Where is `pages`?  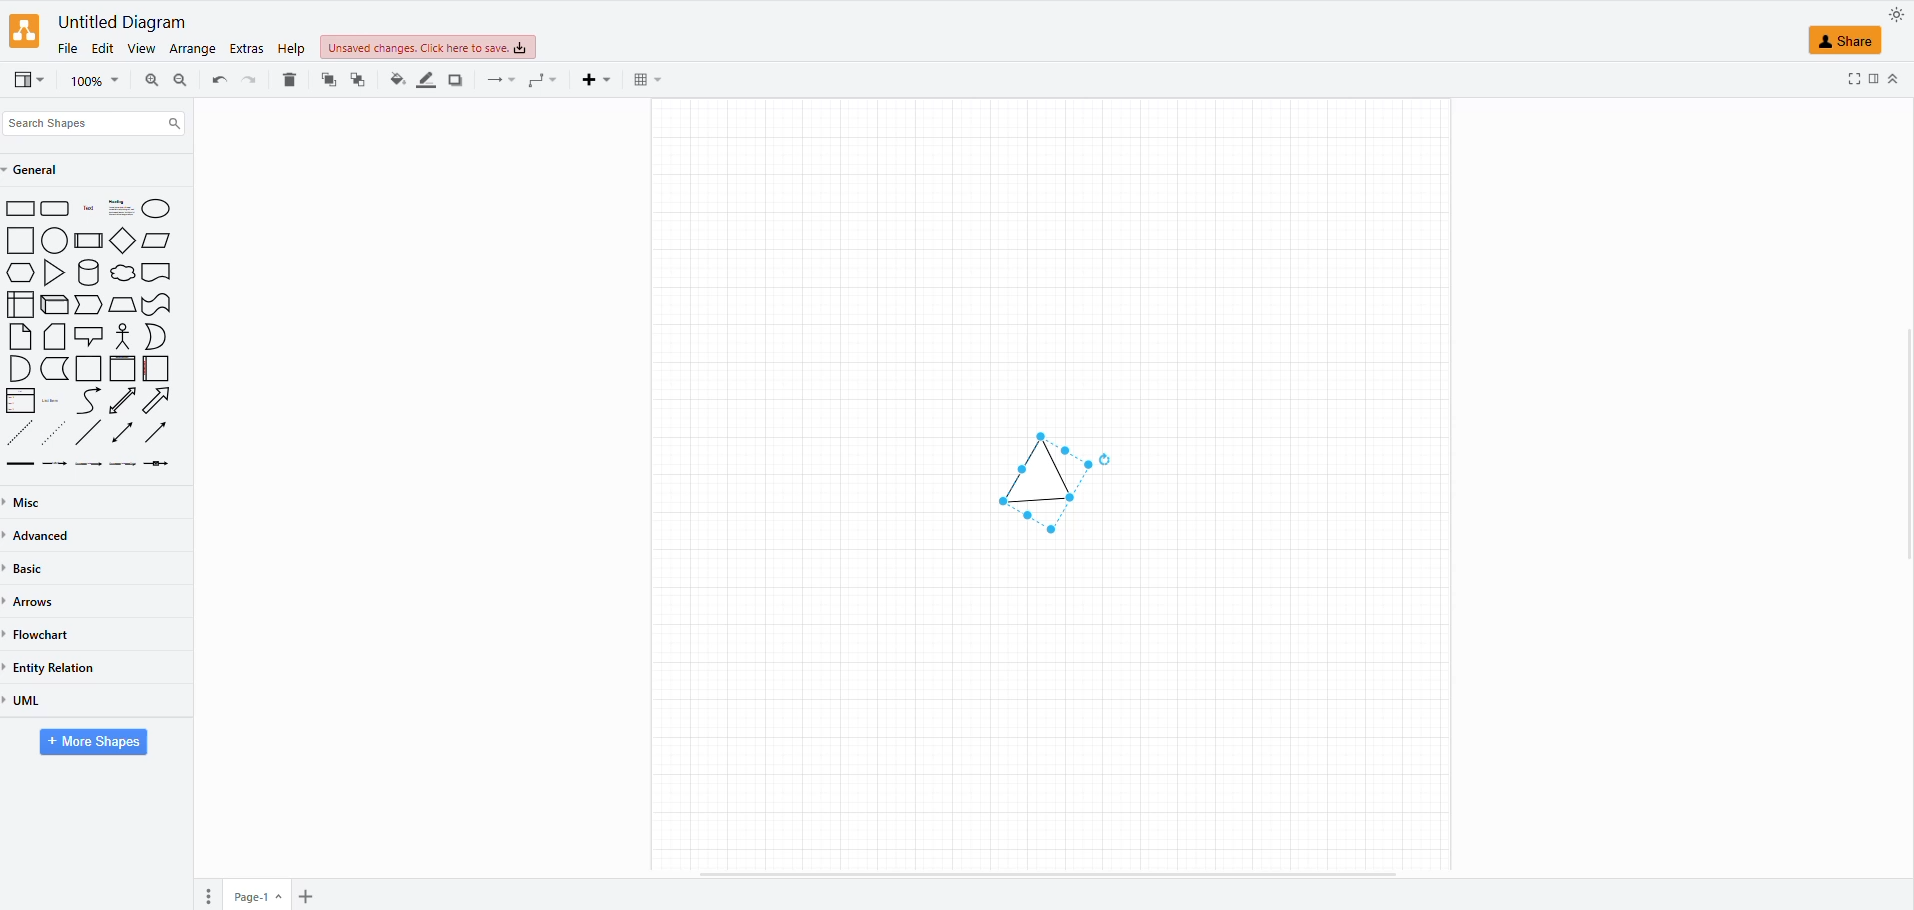
pages is located at coordinates (206, 897).